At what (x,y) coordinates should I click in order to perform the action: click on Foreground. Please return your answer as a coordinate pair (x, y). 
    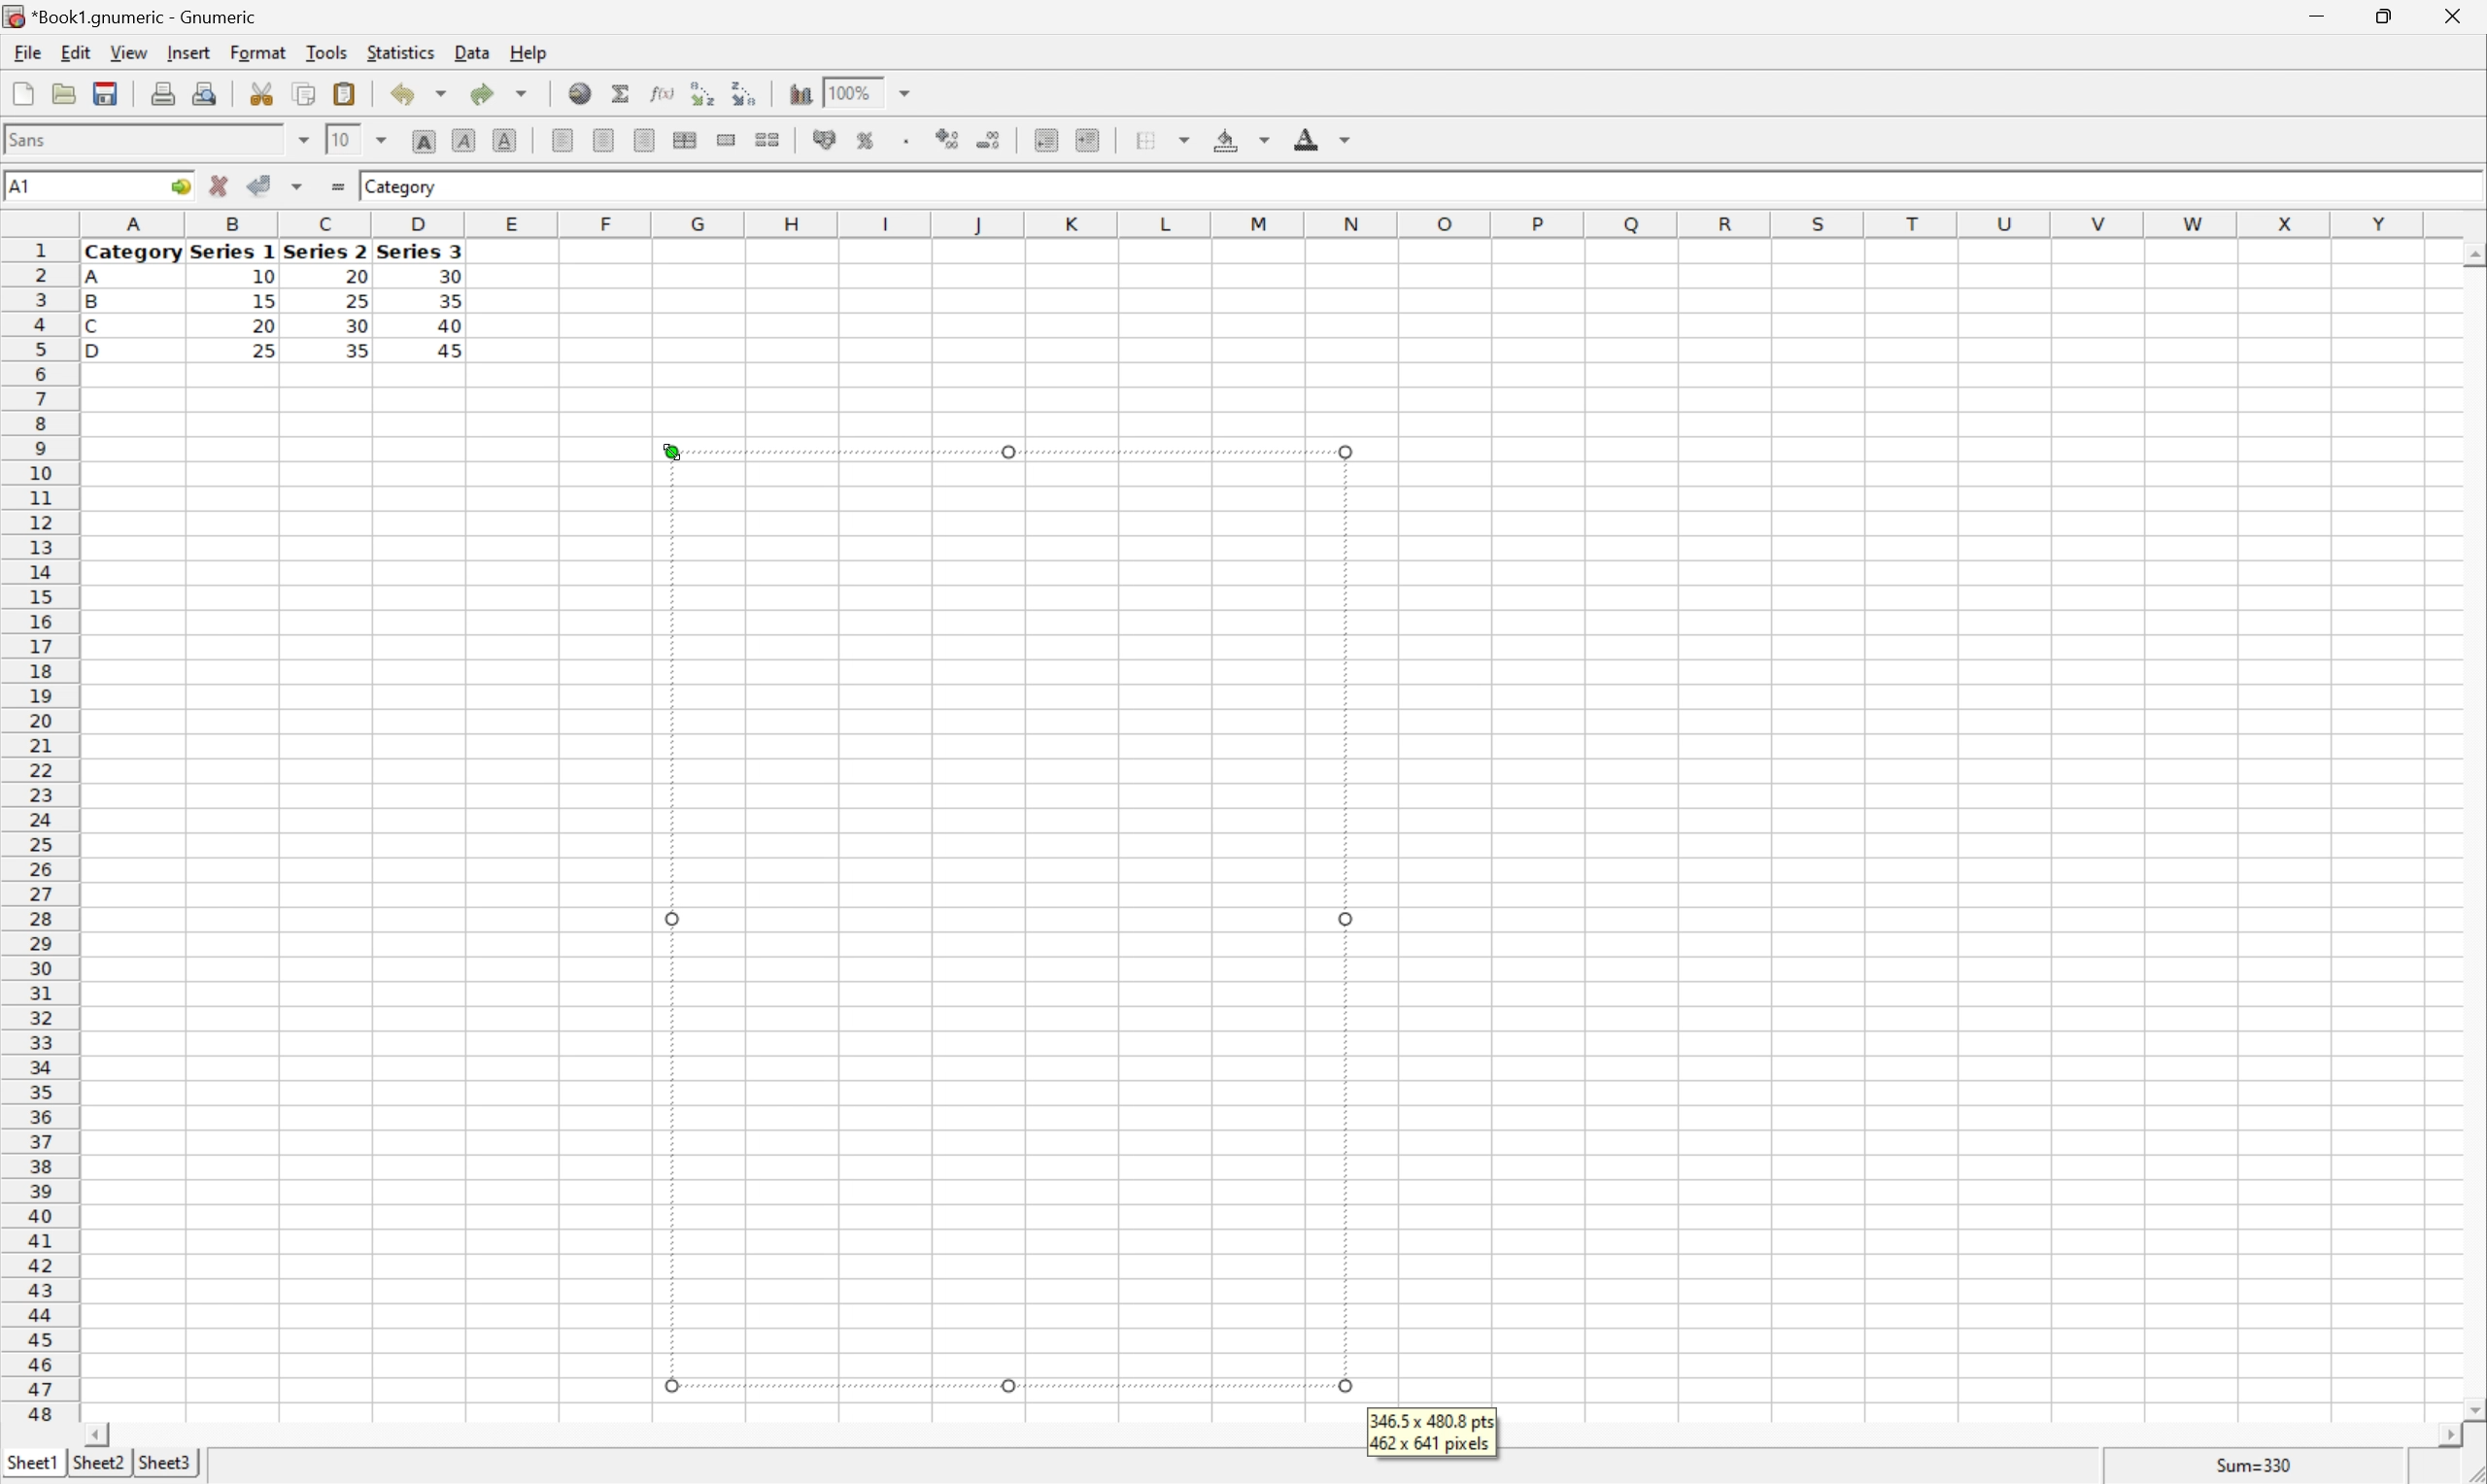
    Looking at the image, I should click on (1320, 136).